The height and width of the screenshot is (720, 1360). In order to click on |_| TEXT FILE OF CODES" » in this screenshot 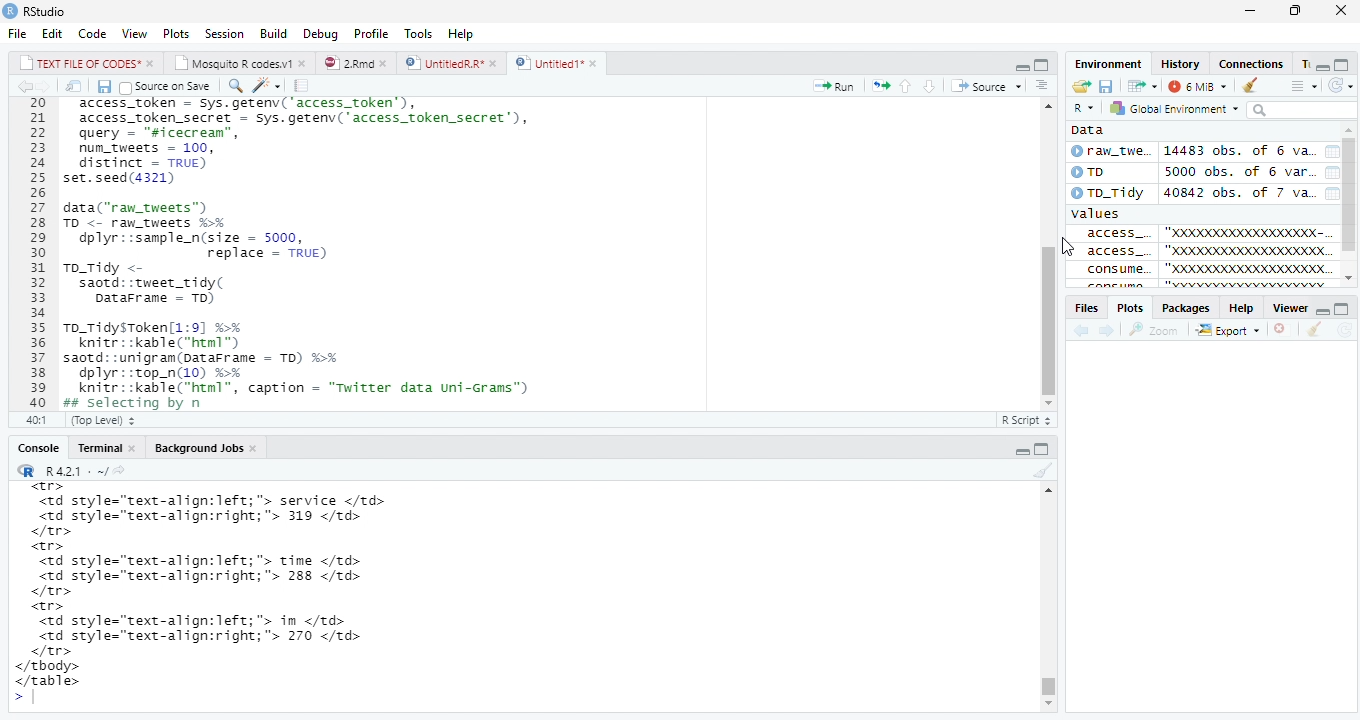, I will do `click(76, 62)`.